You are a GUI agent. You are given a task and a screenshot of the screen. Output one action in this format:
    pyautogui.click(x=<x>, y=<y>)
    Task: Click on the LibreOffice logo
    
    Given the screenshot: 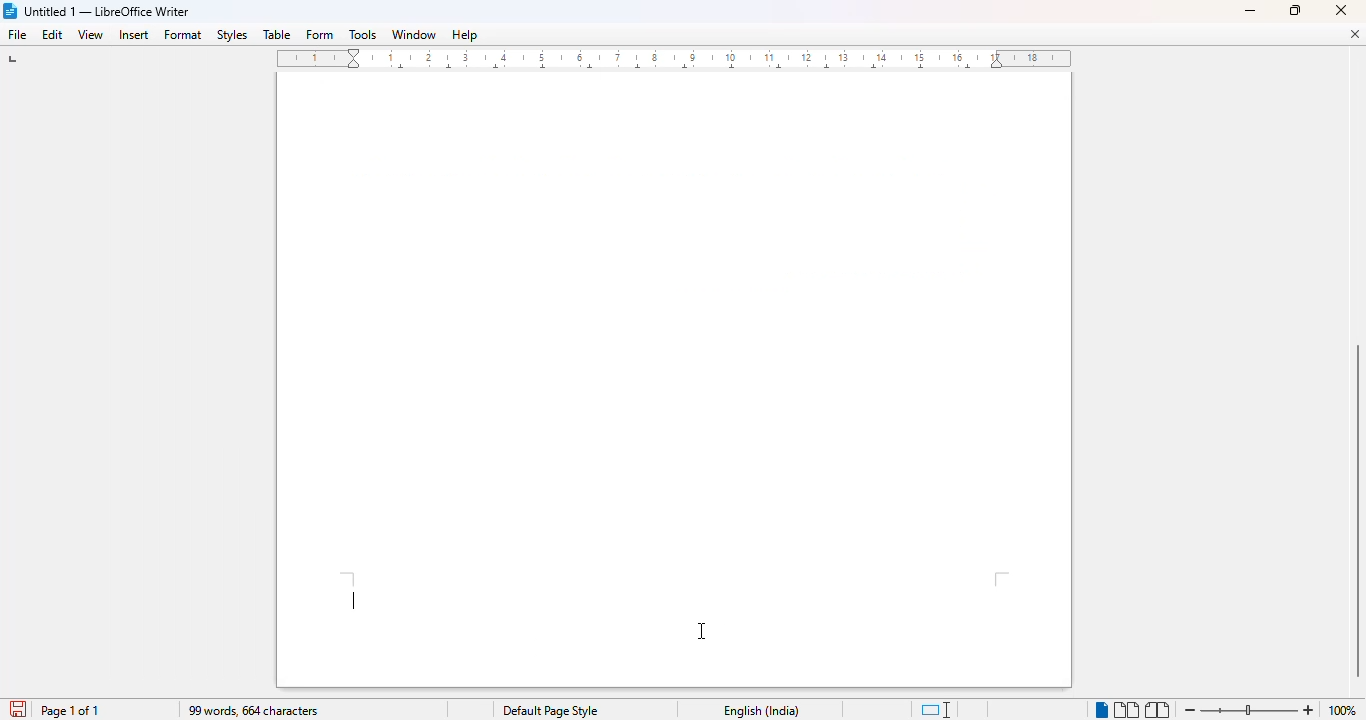 What is the action you would take?
    pyautogui.click(x=11, y=10)
    